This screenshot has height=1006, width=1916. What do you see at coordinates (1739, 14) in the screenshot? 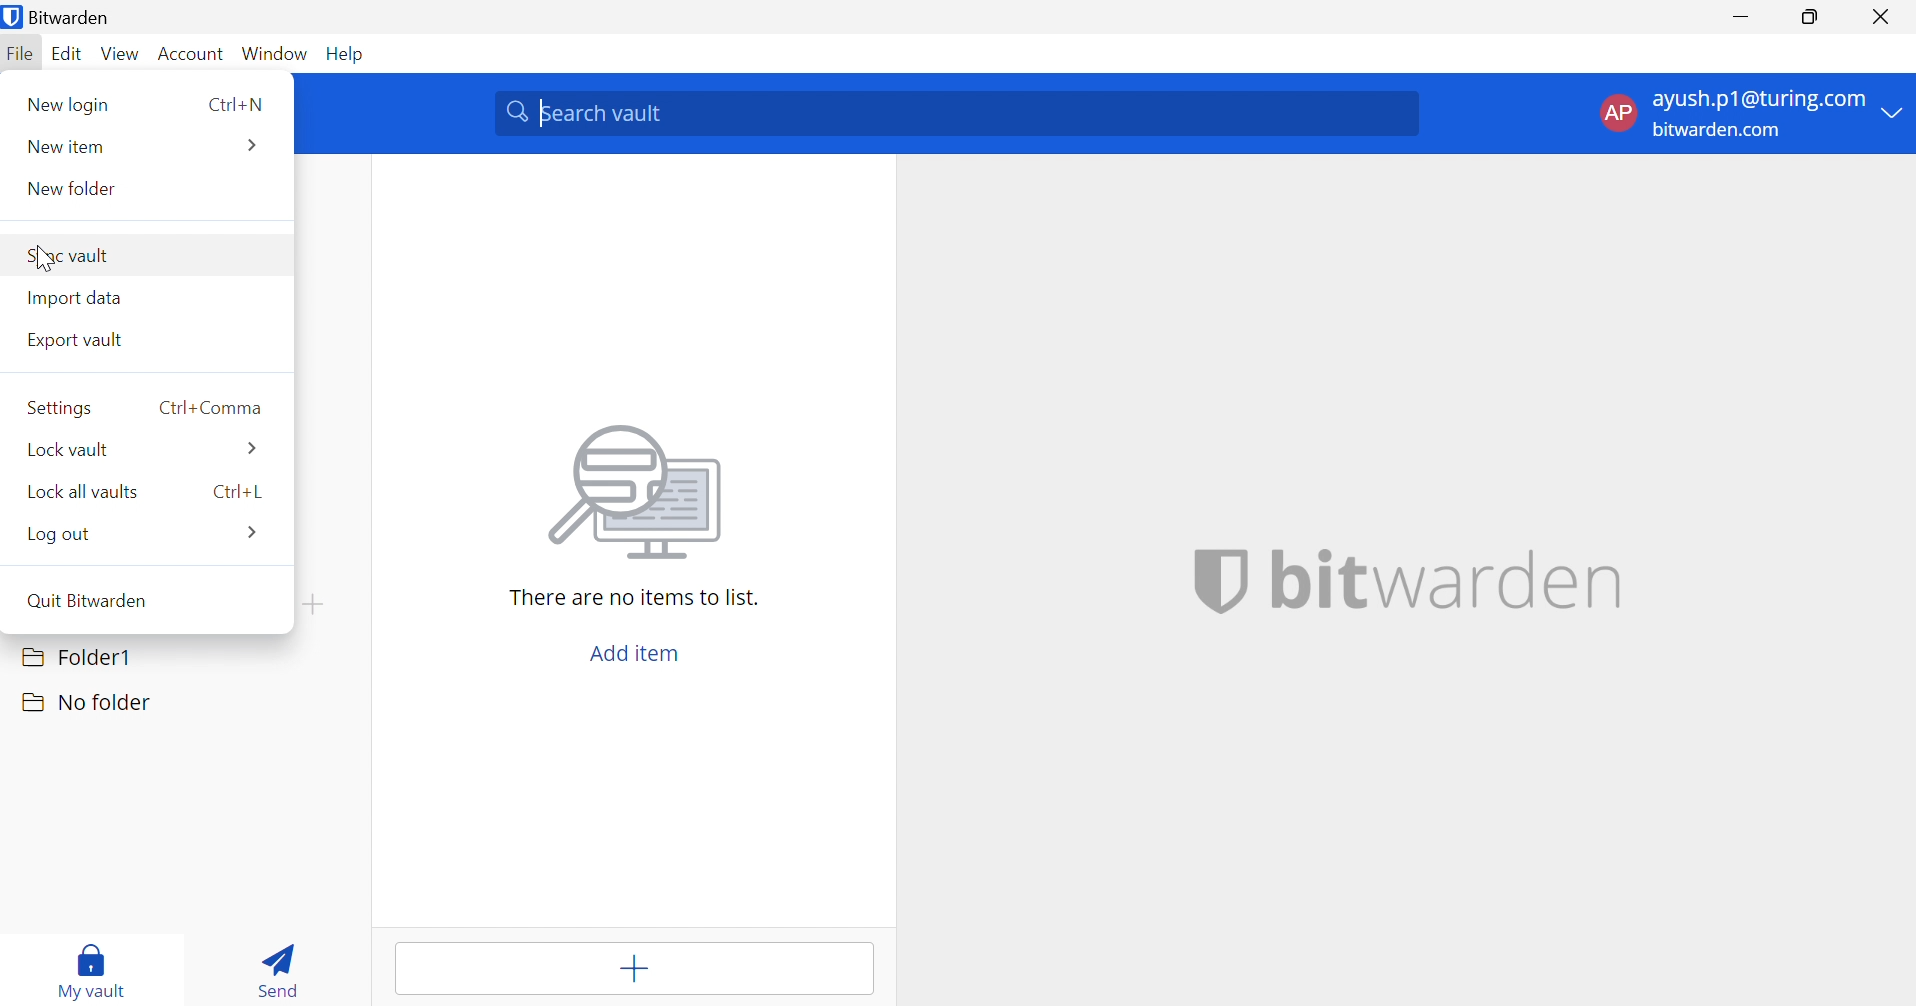
I see `Minimize` at bounding box center [1739, 14].